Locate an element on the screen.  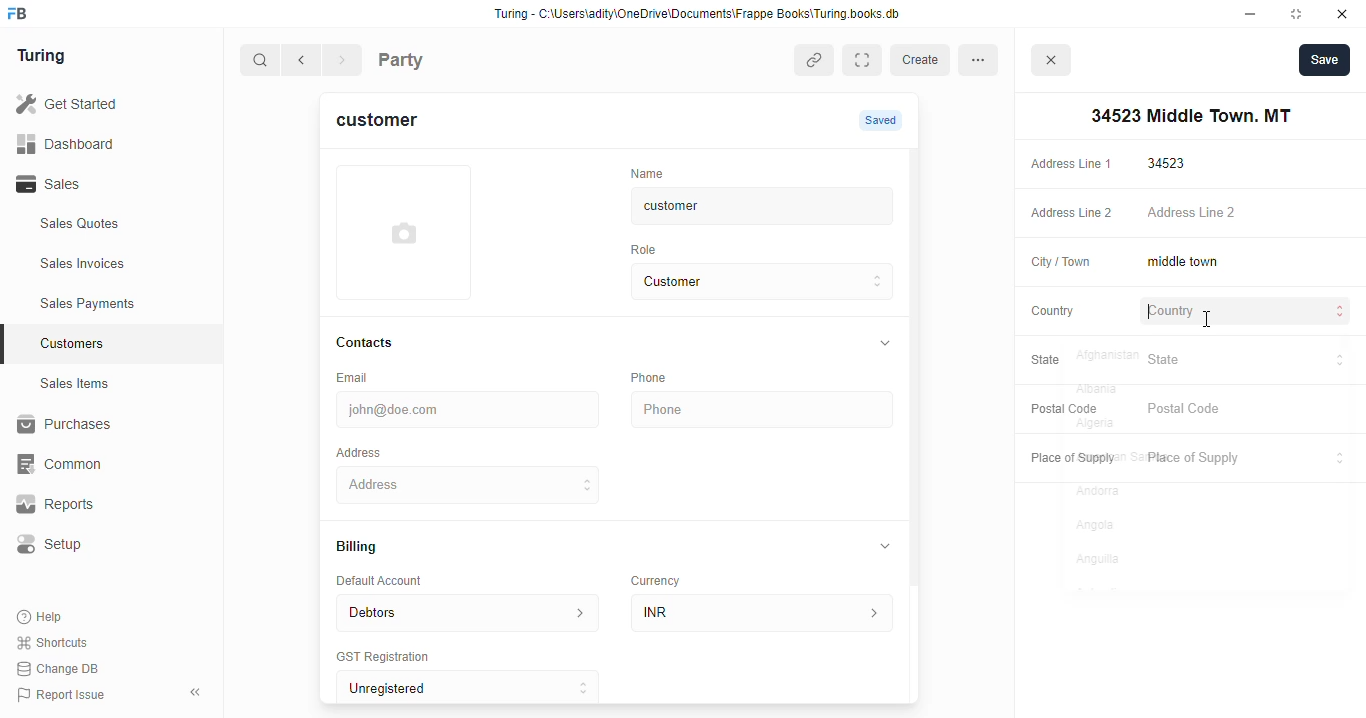
Contacts is located at coordinates (384, 343).